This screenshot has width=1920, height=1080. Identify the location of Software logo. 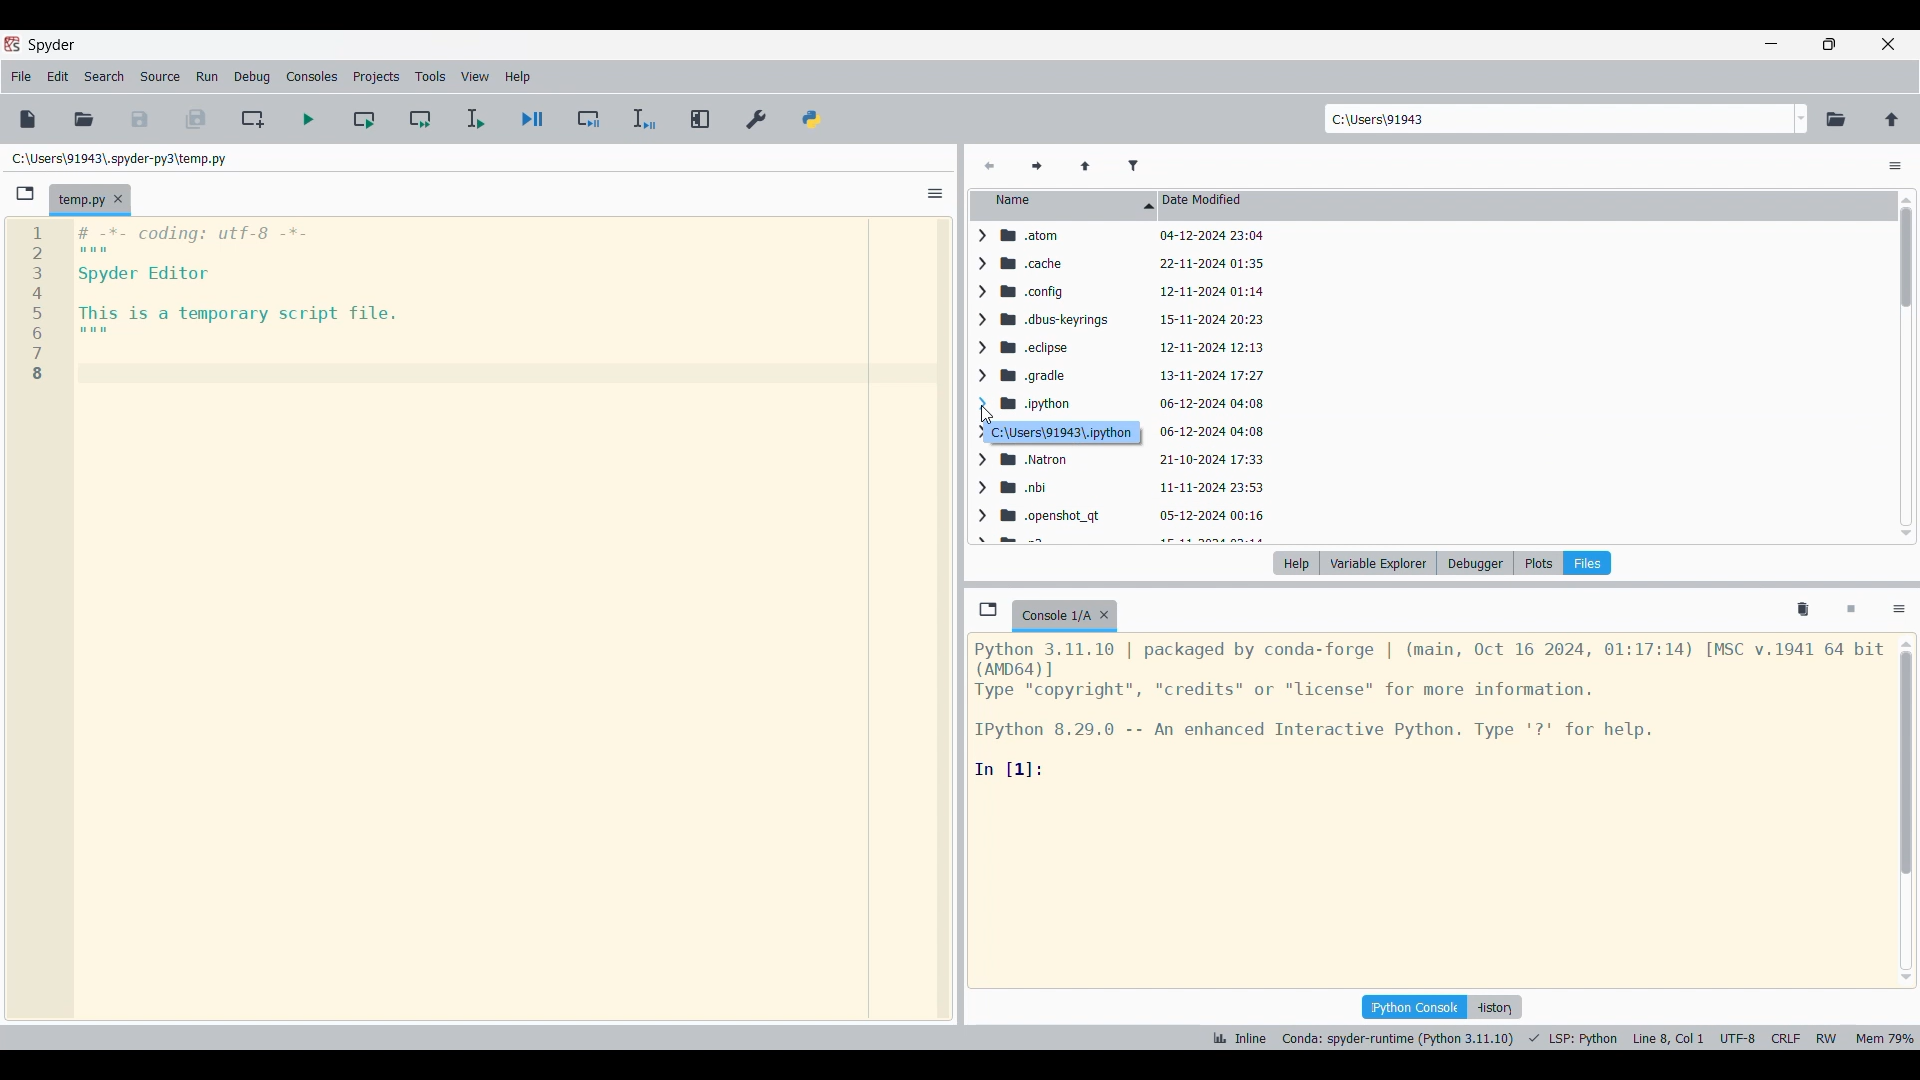
(12, 44).